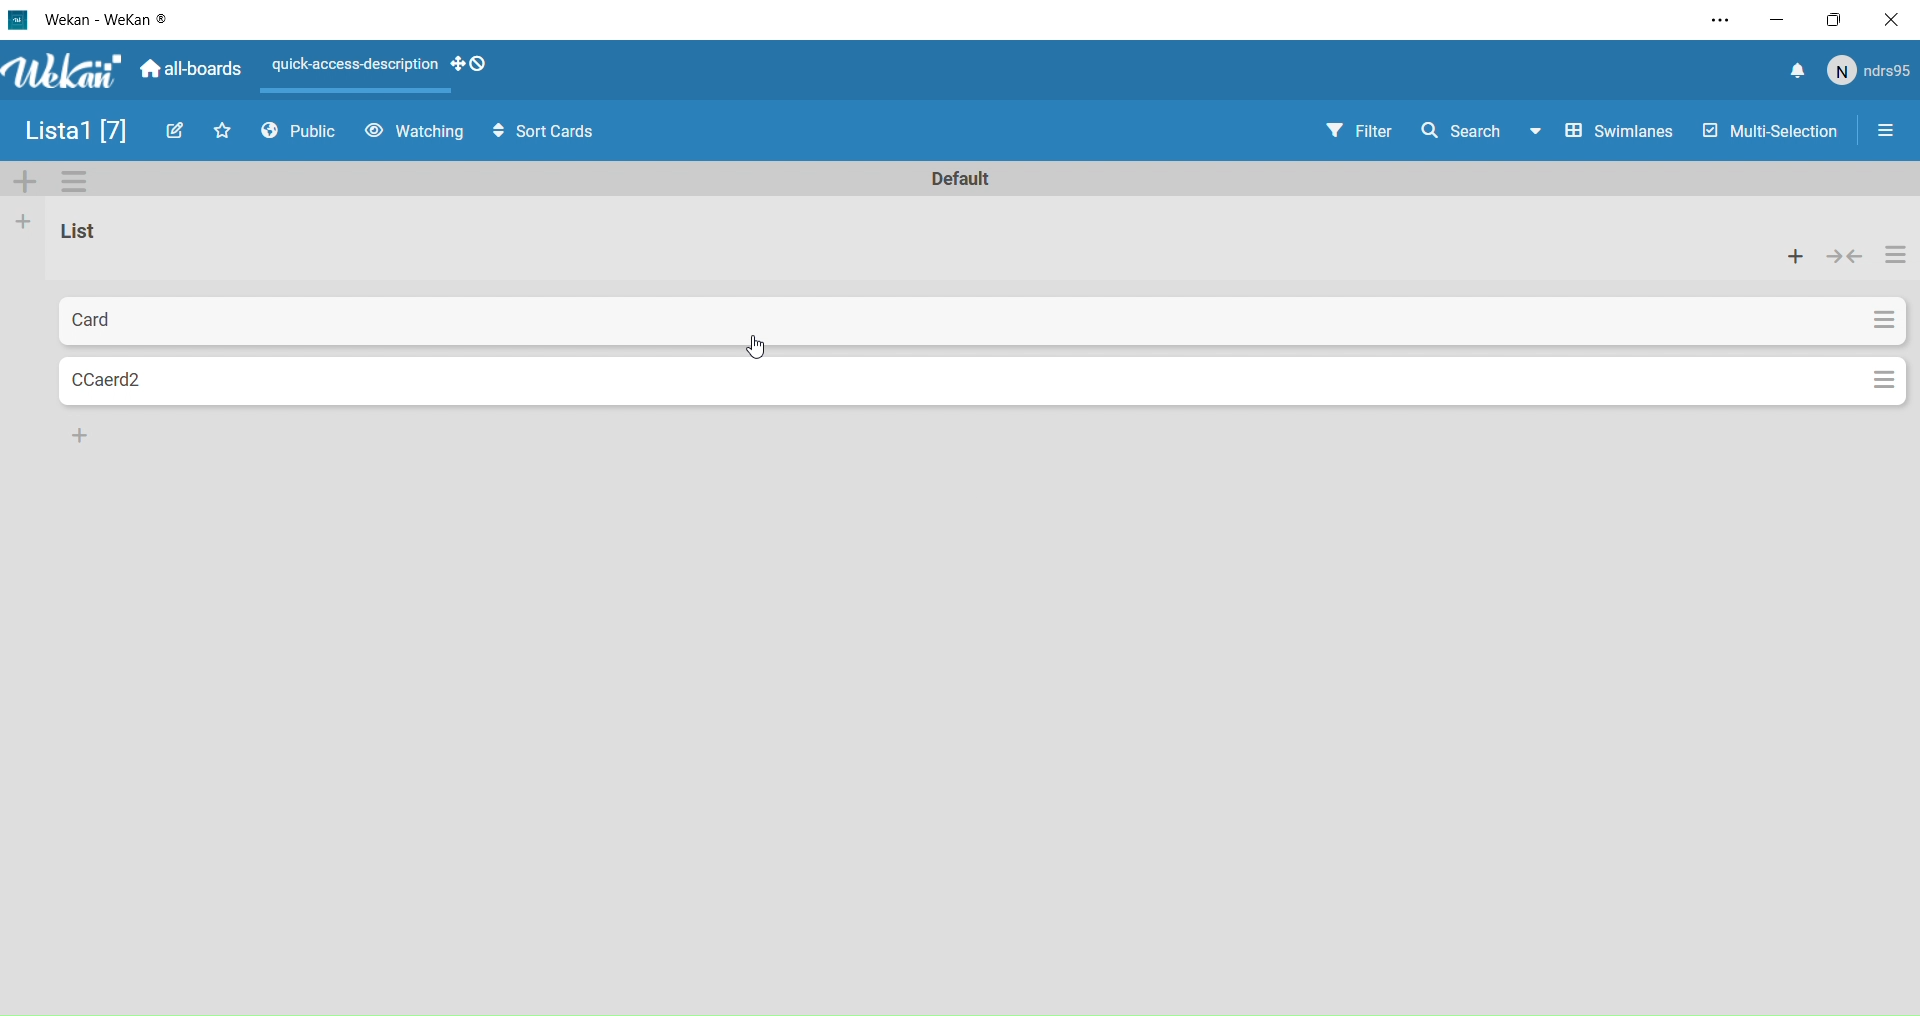 This screenshot has width=1920, height=1016. What do you see at coordinates (87, 433) in the screenshot?
I see `Add` at bounding box center [87, 433].